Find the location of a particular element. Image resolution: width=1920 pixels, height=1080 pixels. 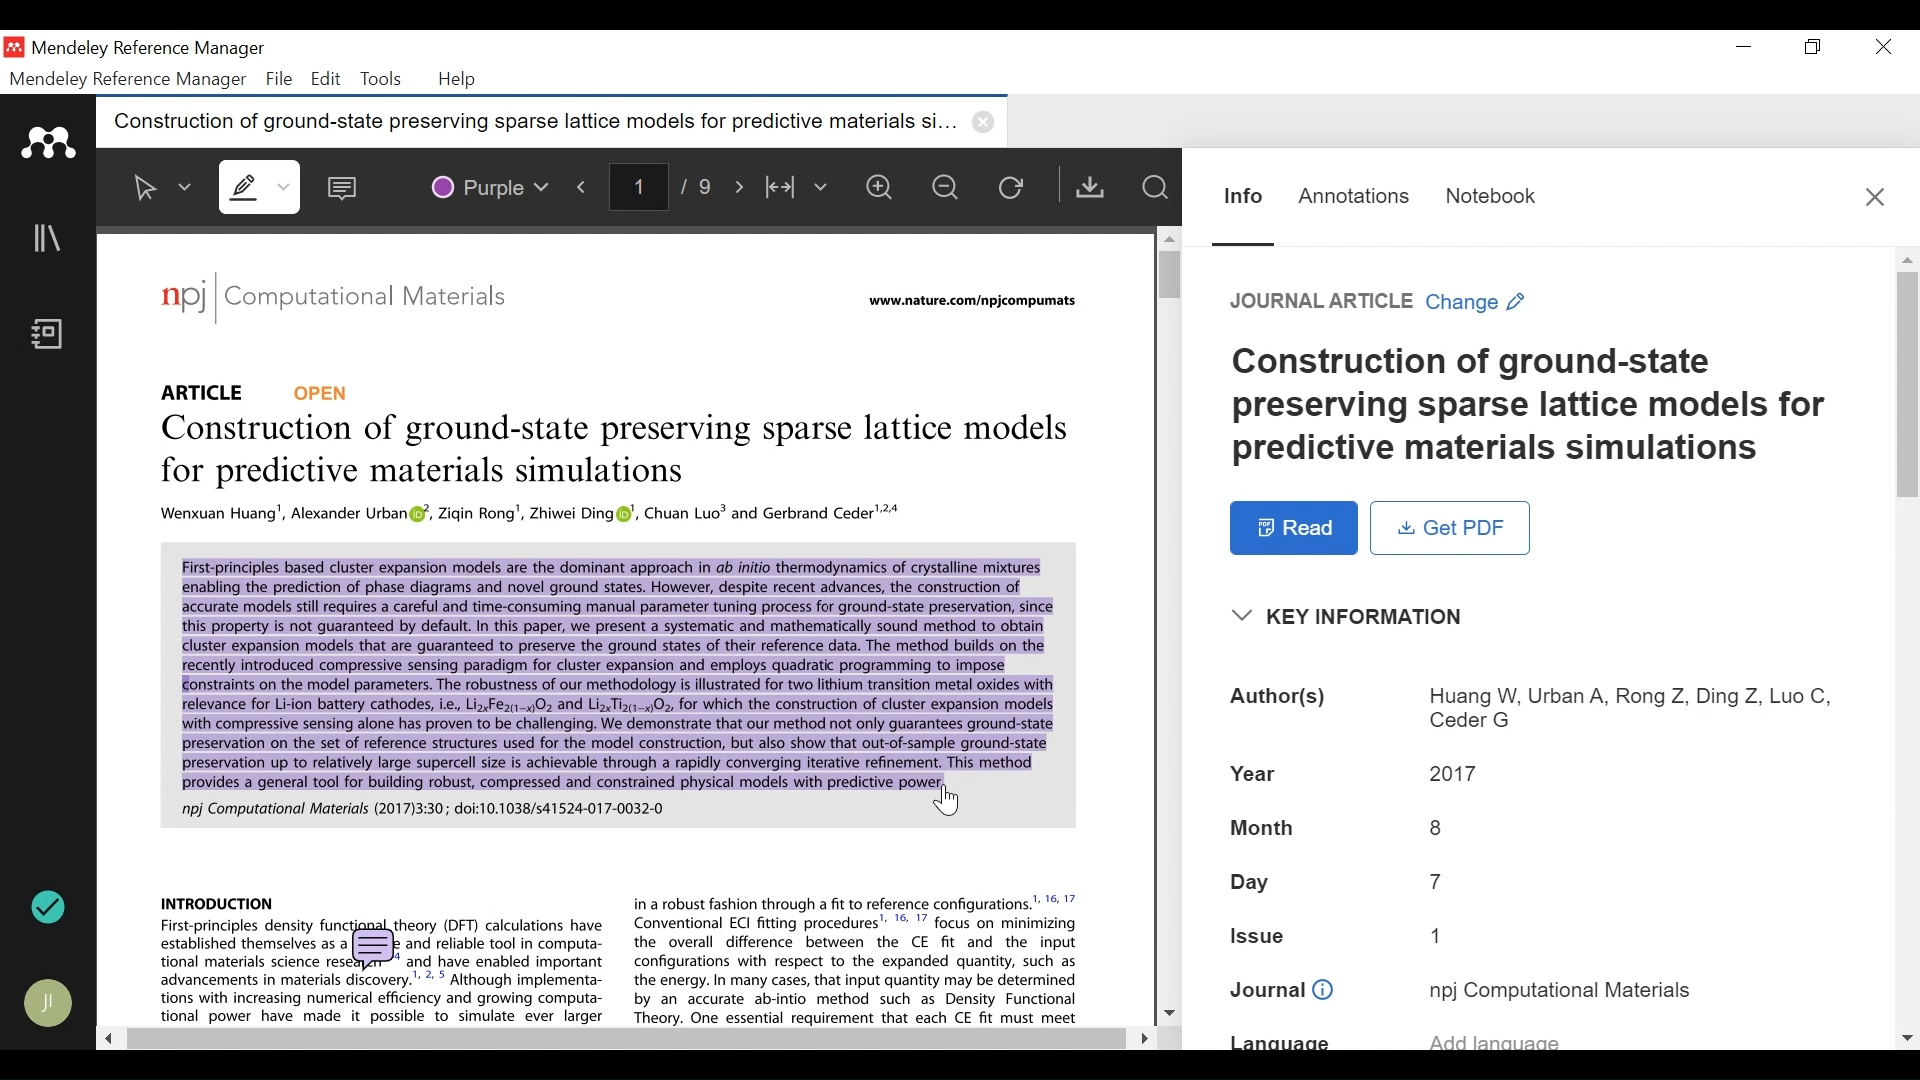

Insertion cursor is located at coordinates (951, 802).